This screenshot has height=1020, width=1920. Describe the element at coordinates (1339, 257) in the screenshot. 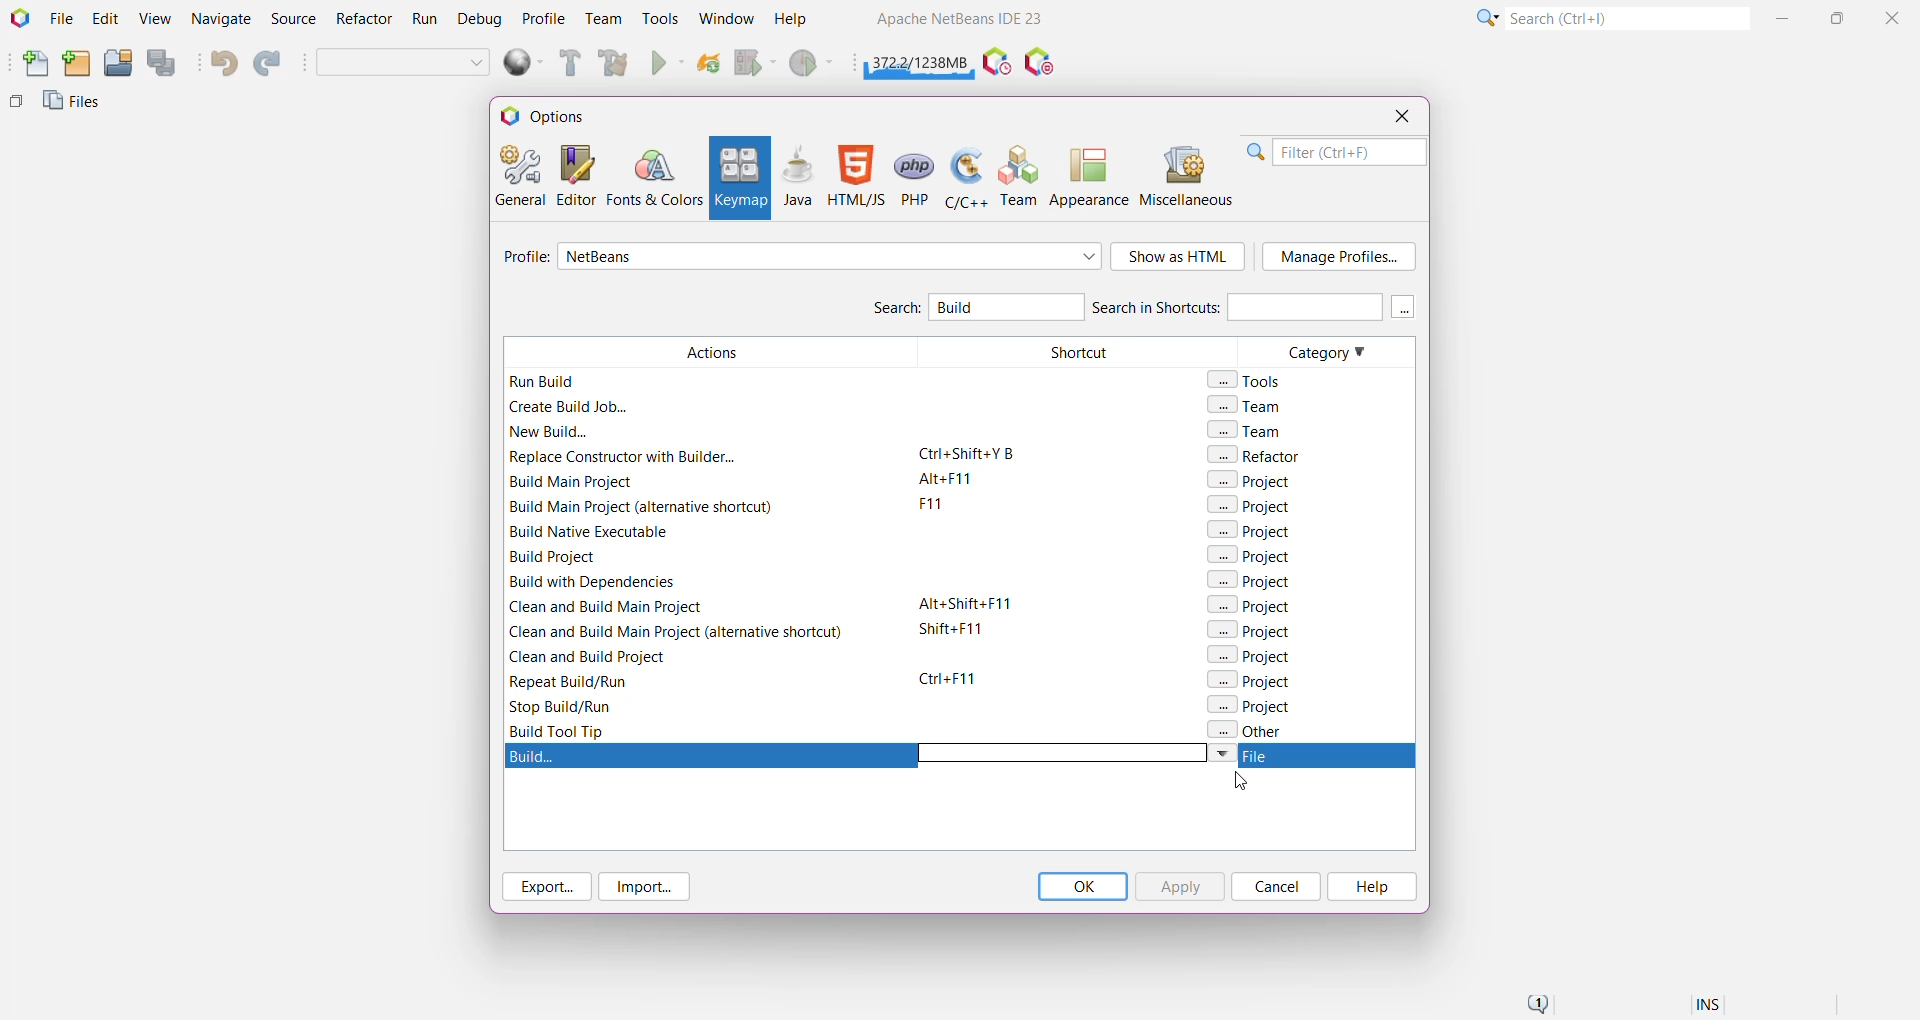

I see `Manage Profile` at that location.